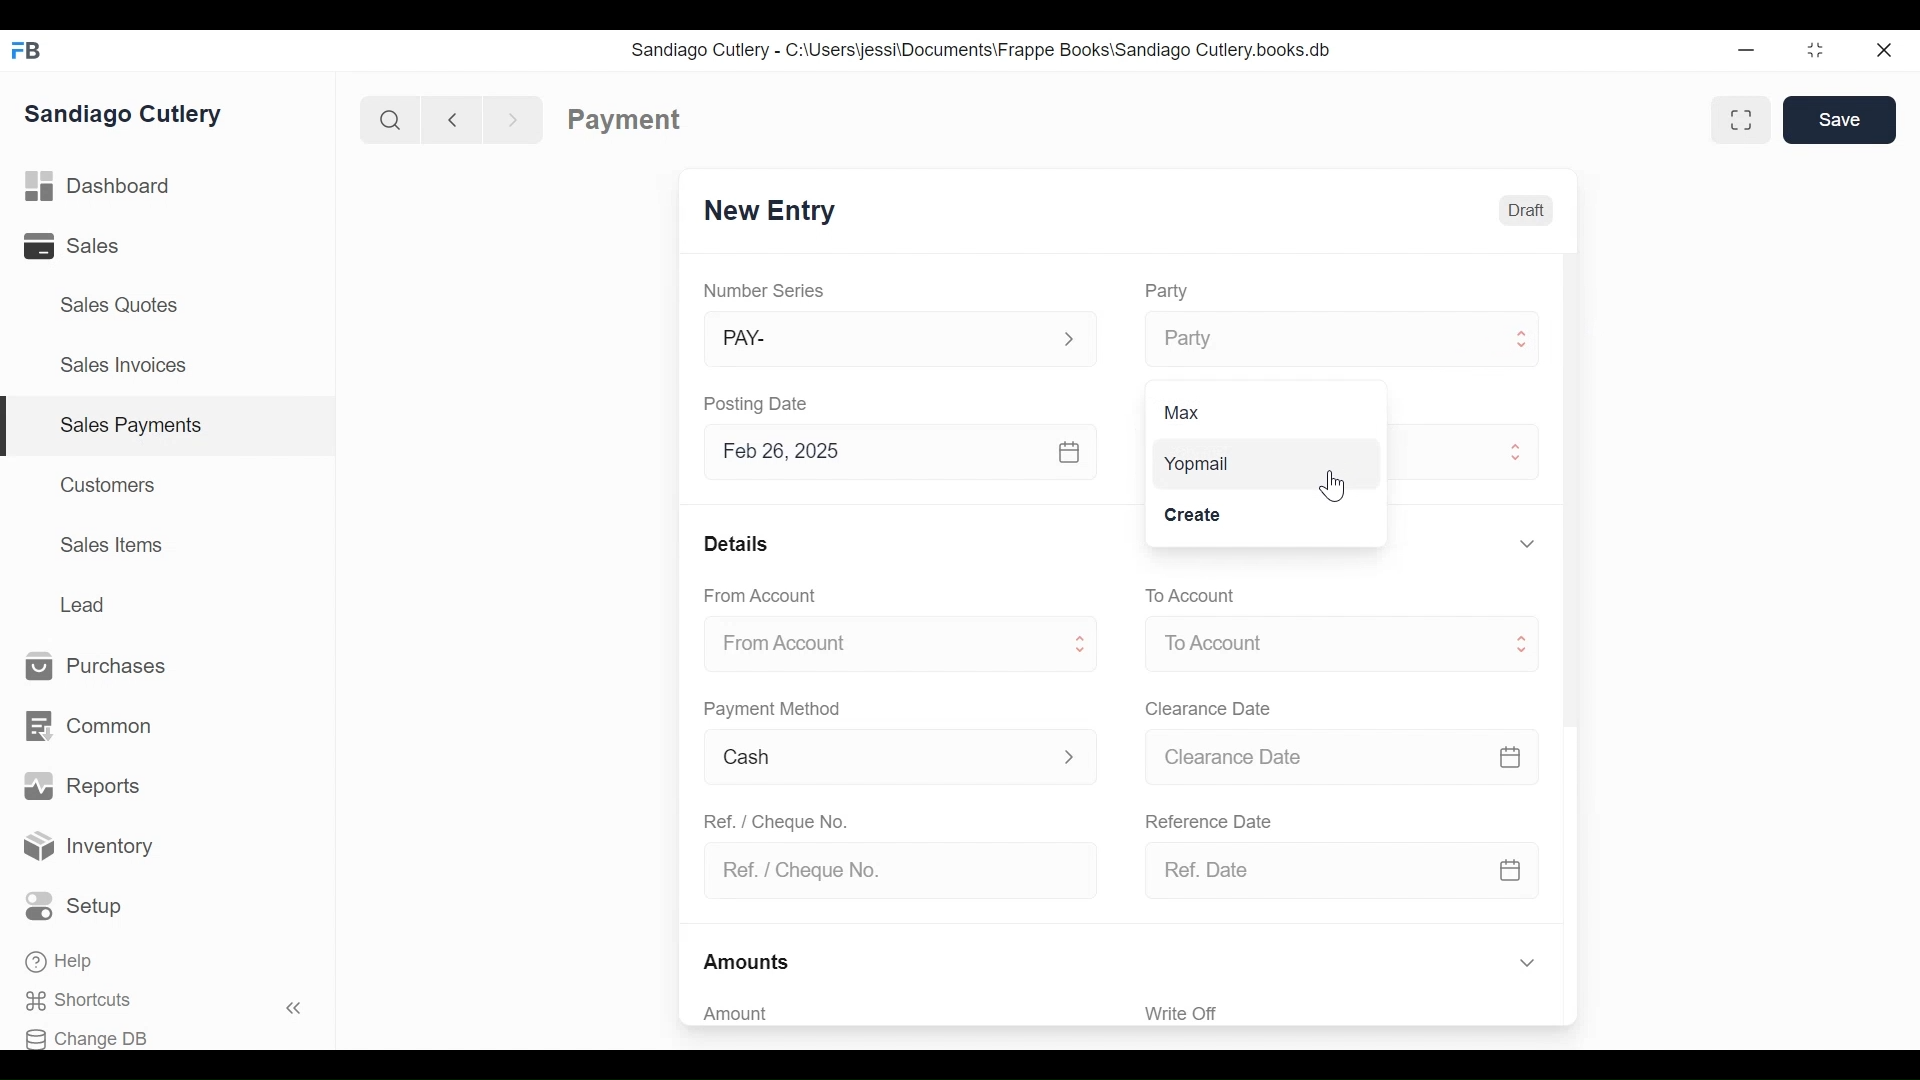  What do you see at coordinates (112, 545) in the screenshot?
I see `Sales Items` at bounding box center [112, 545].